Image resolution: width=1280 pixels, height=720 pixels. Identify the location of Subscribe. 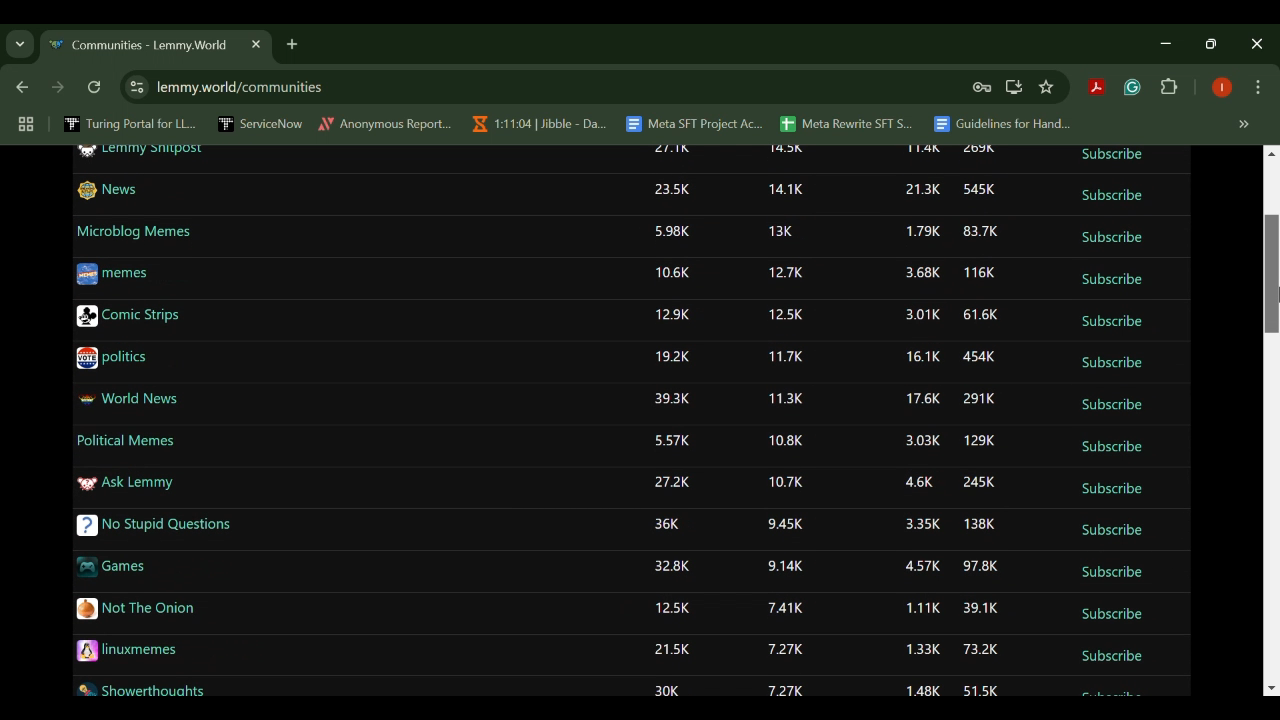
(1112, 694).